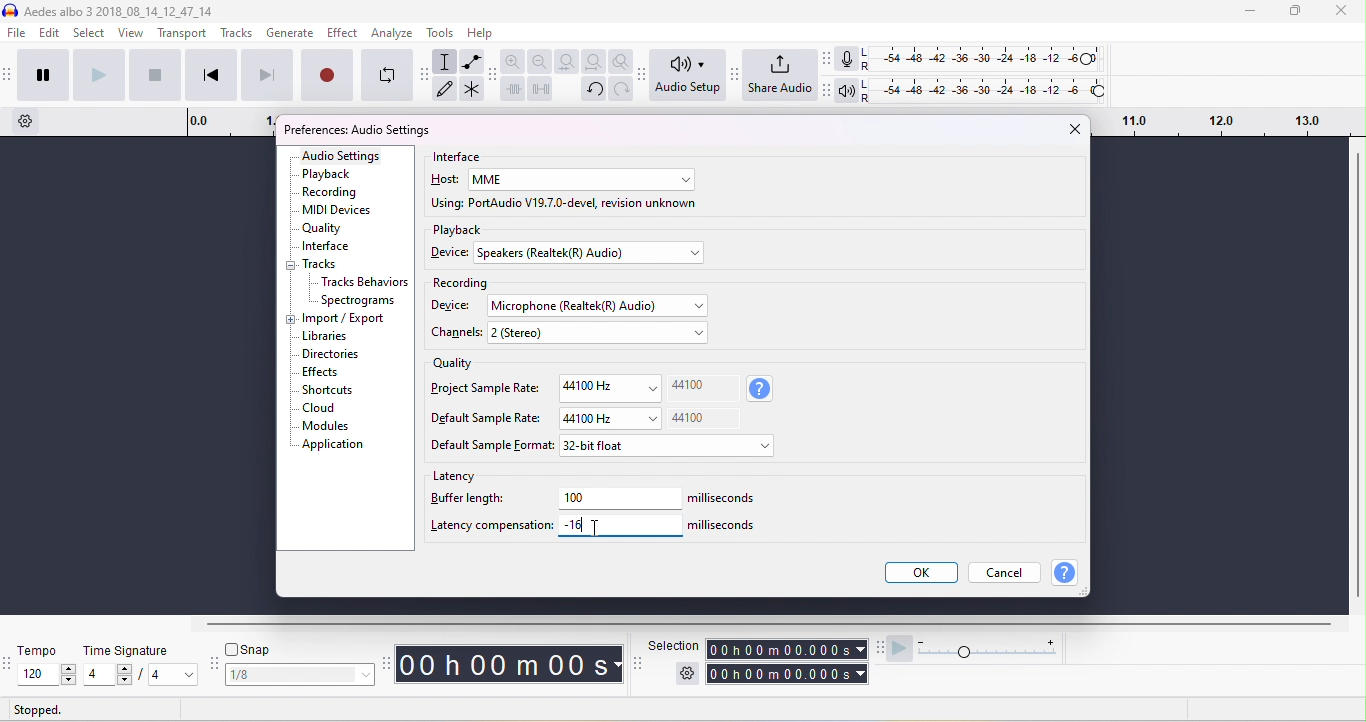 This screenshot has height=722, width=1366. What do you see at coordinates (327, 174) in the screenshot?
I see `playback` at bounding box center [327, 174].